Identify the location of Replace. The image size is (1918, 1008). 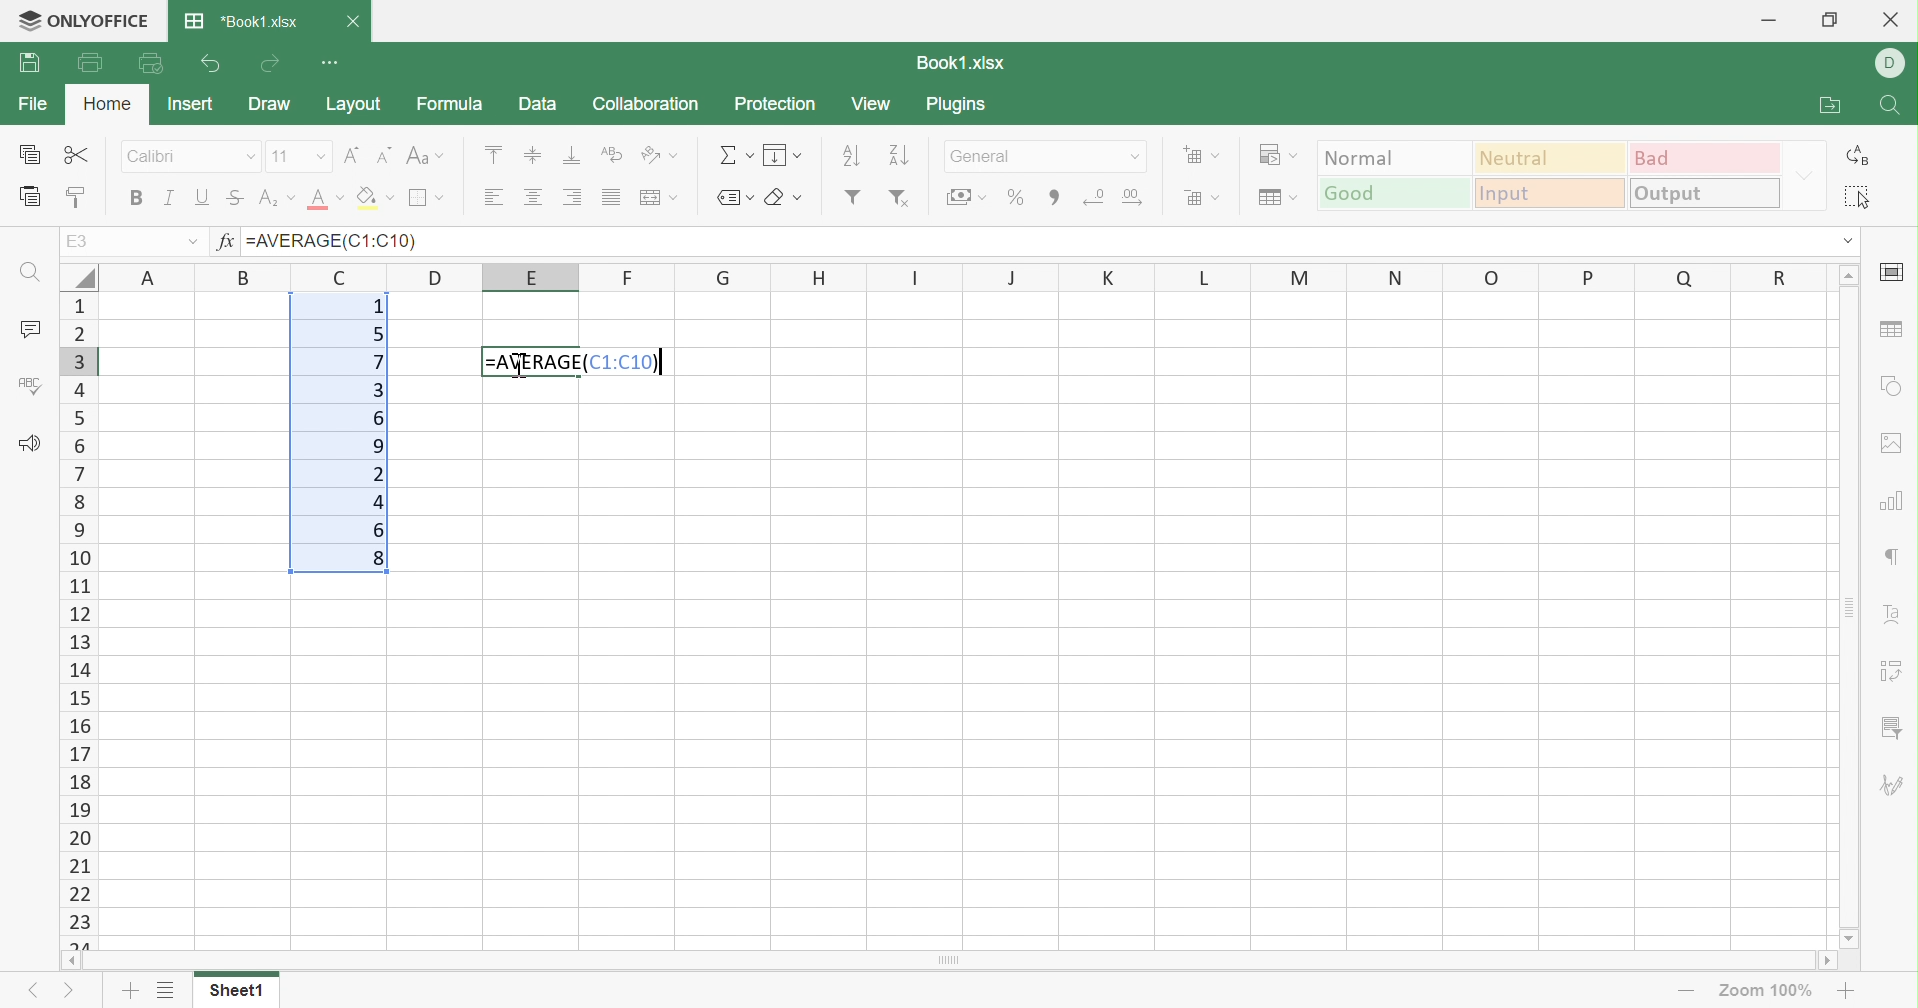
(1856, 155).